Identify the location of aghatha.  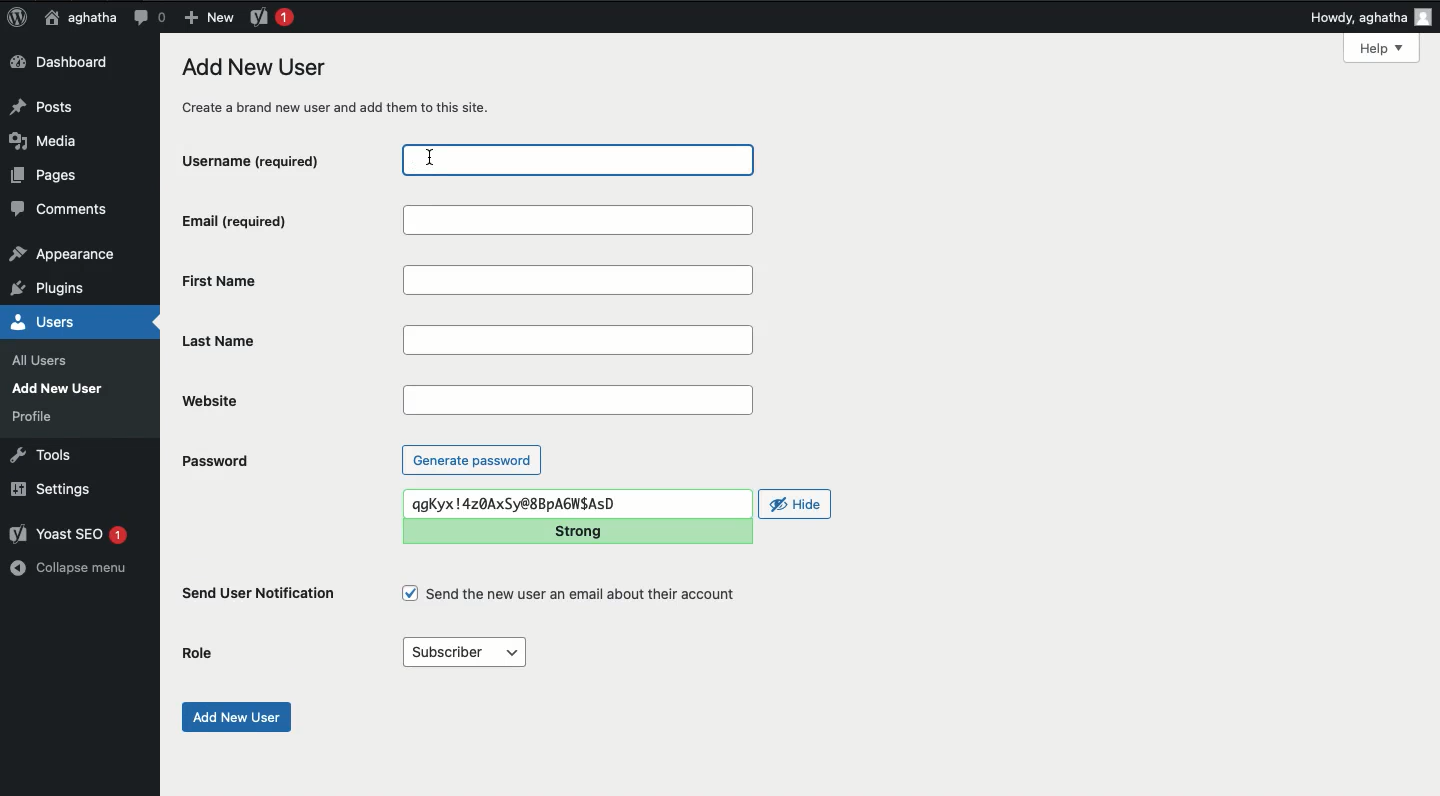
(77, 17).